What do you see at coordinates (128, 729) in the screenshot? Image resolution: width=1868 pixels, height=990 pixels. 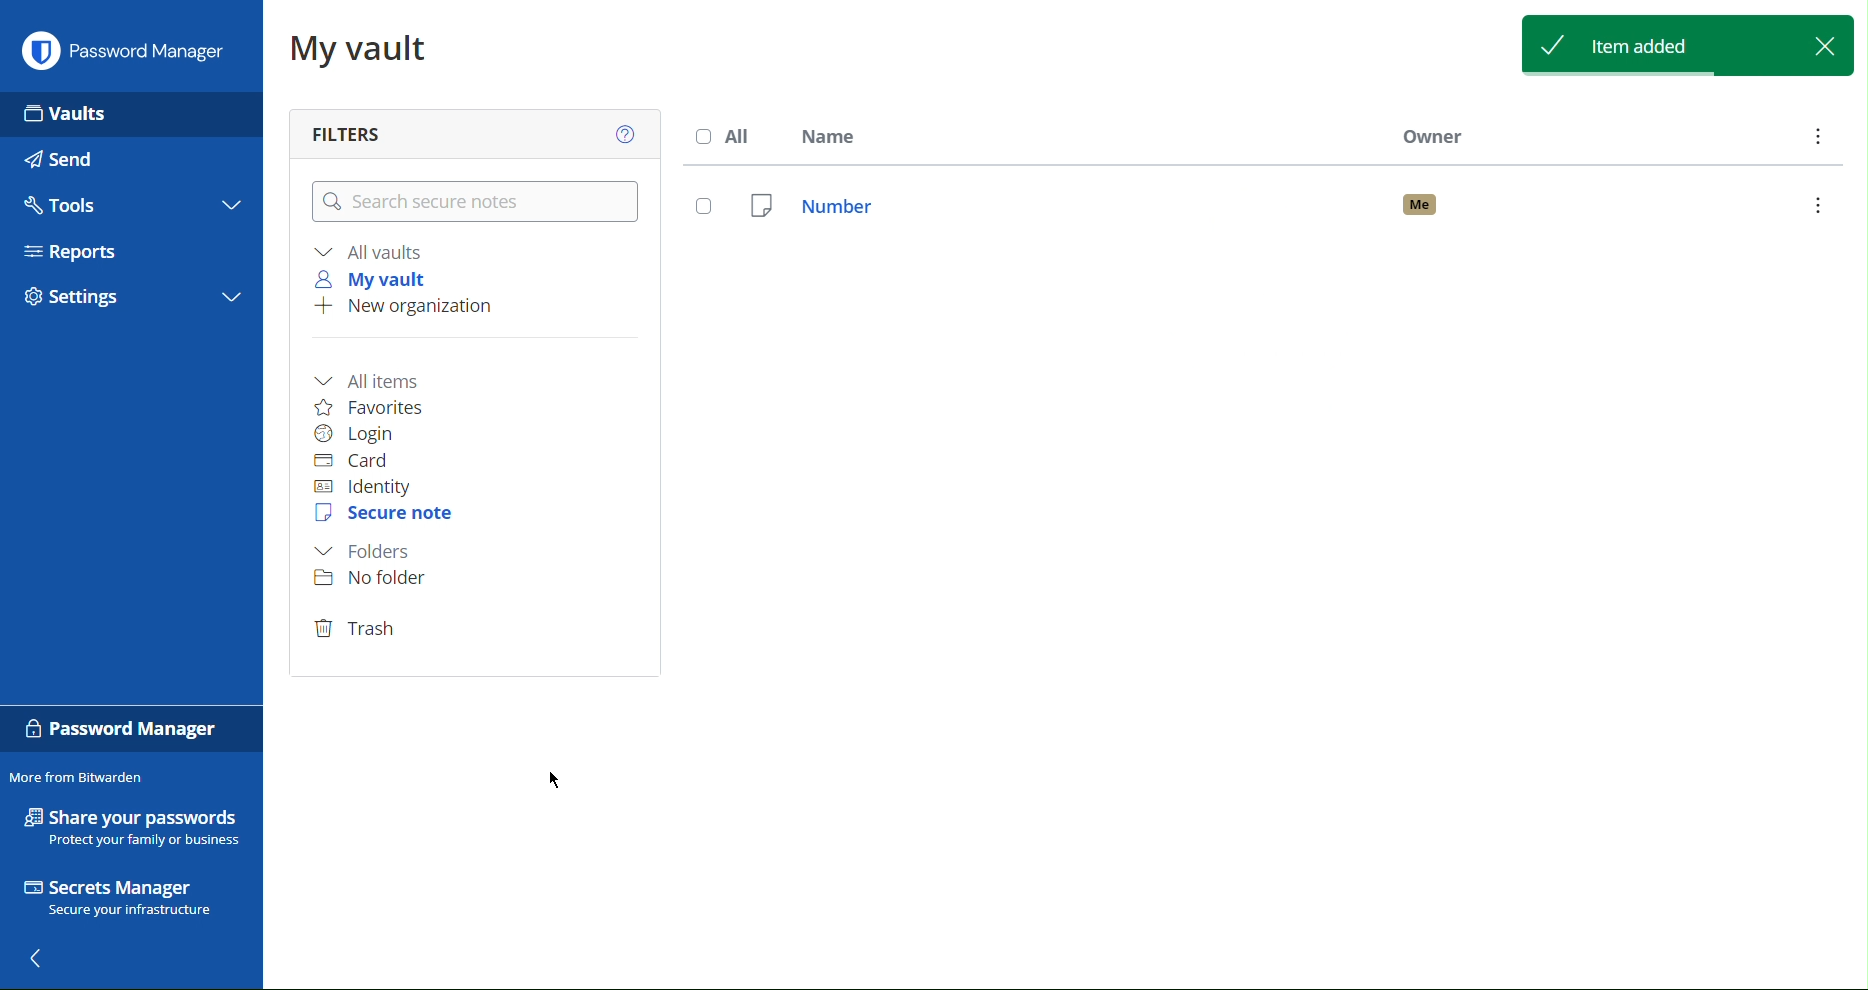 I see `Password Manager` at bounding box center [128, 729].